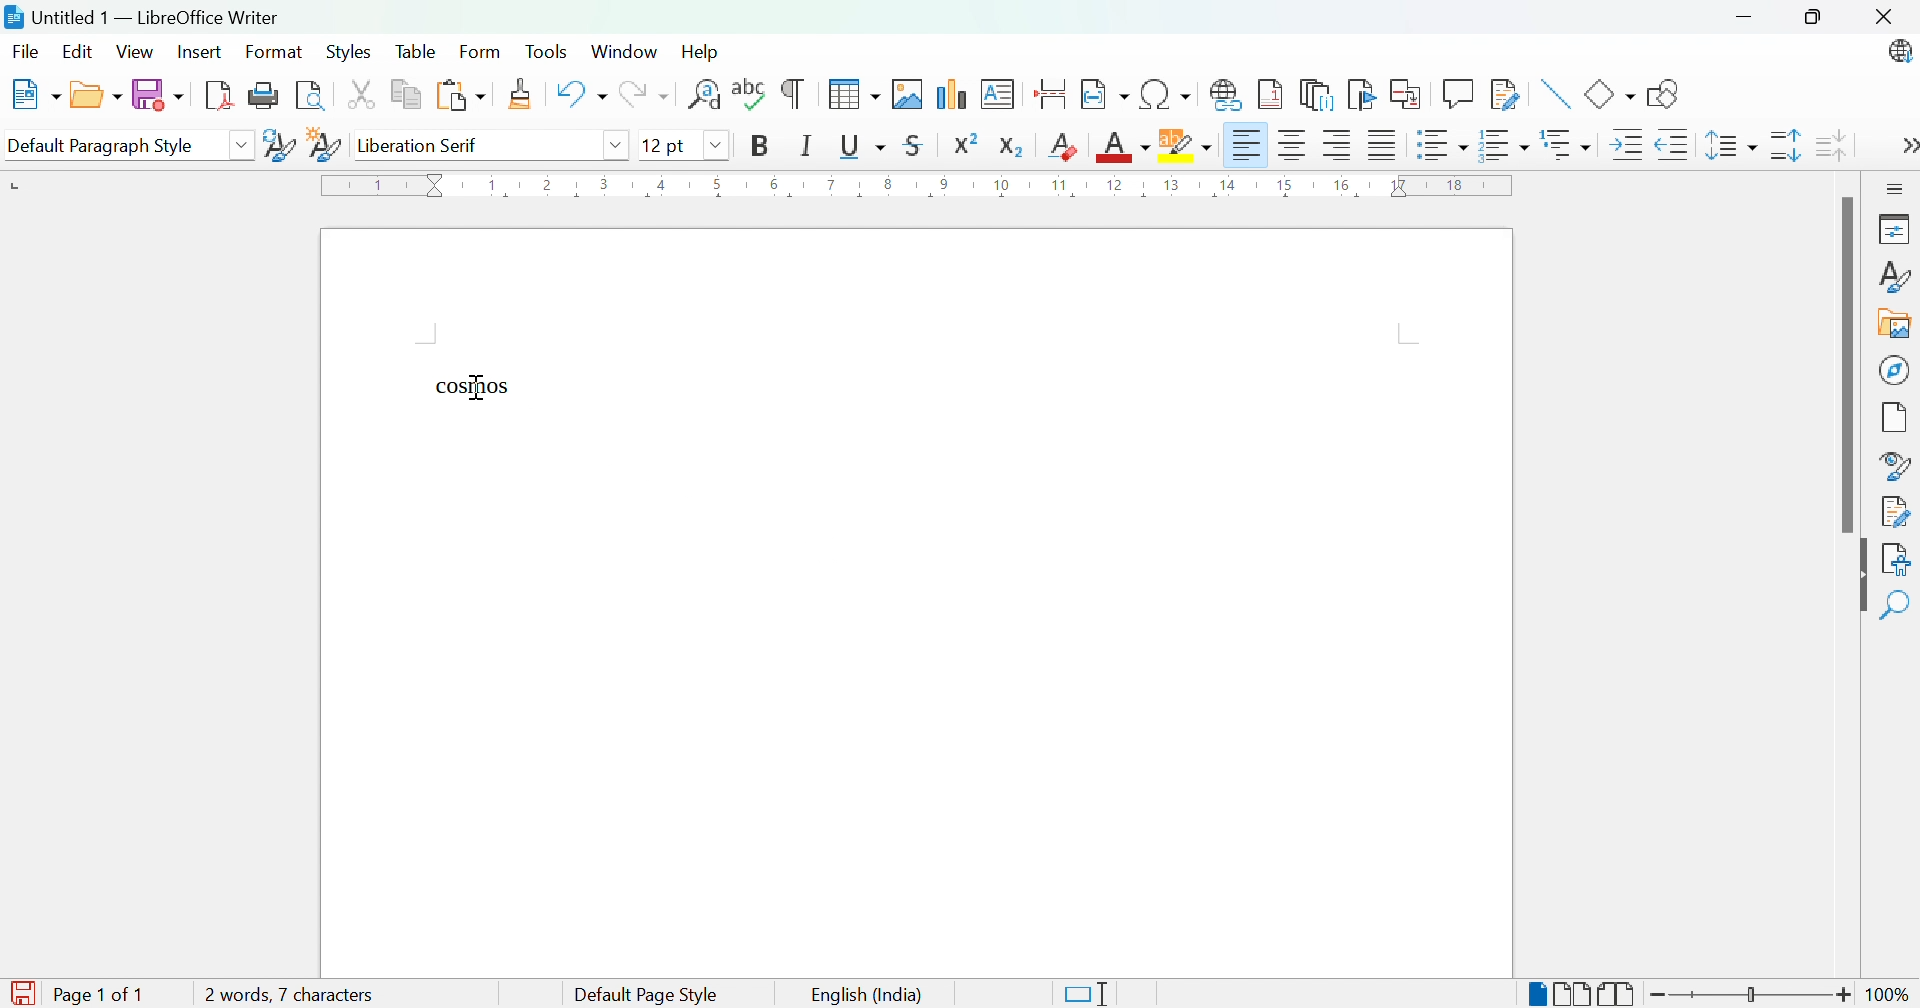 The image size is (1920, 1008). I want to click on Insert, so click(202, 51).